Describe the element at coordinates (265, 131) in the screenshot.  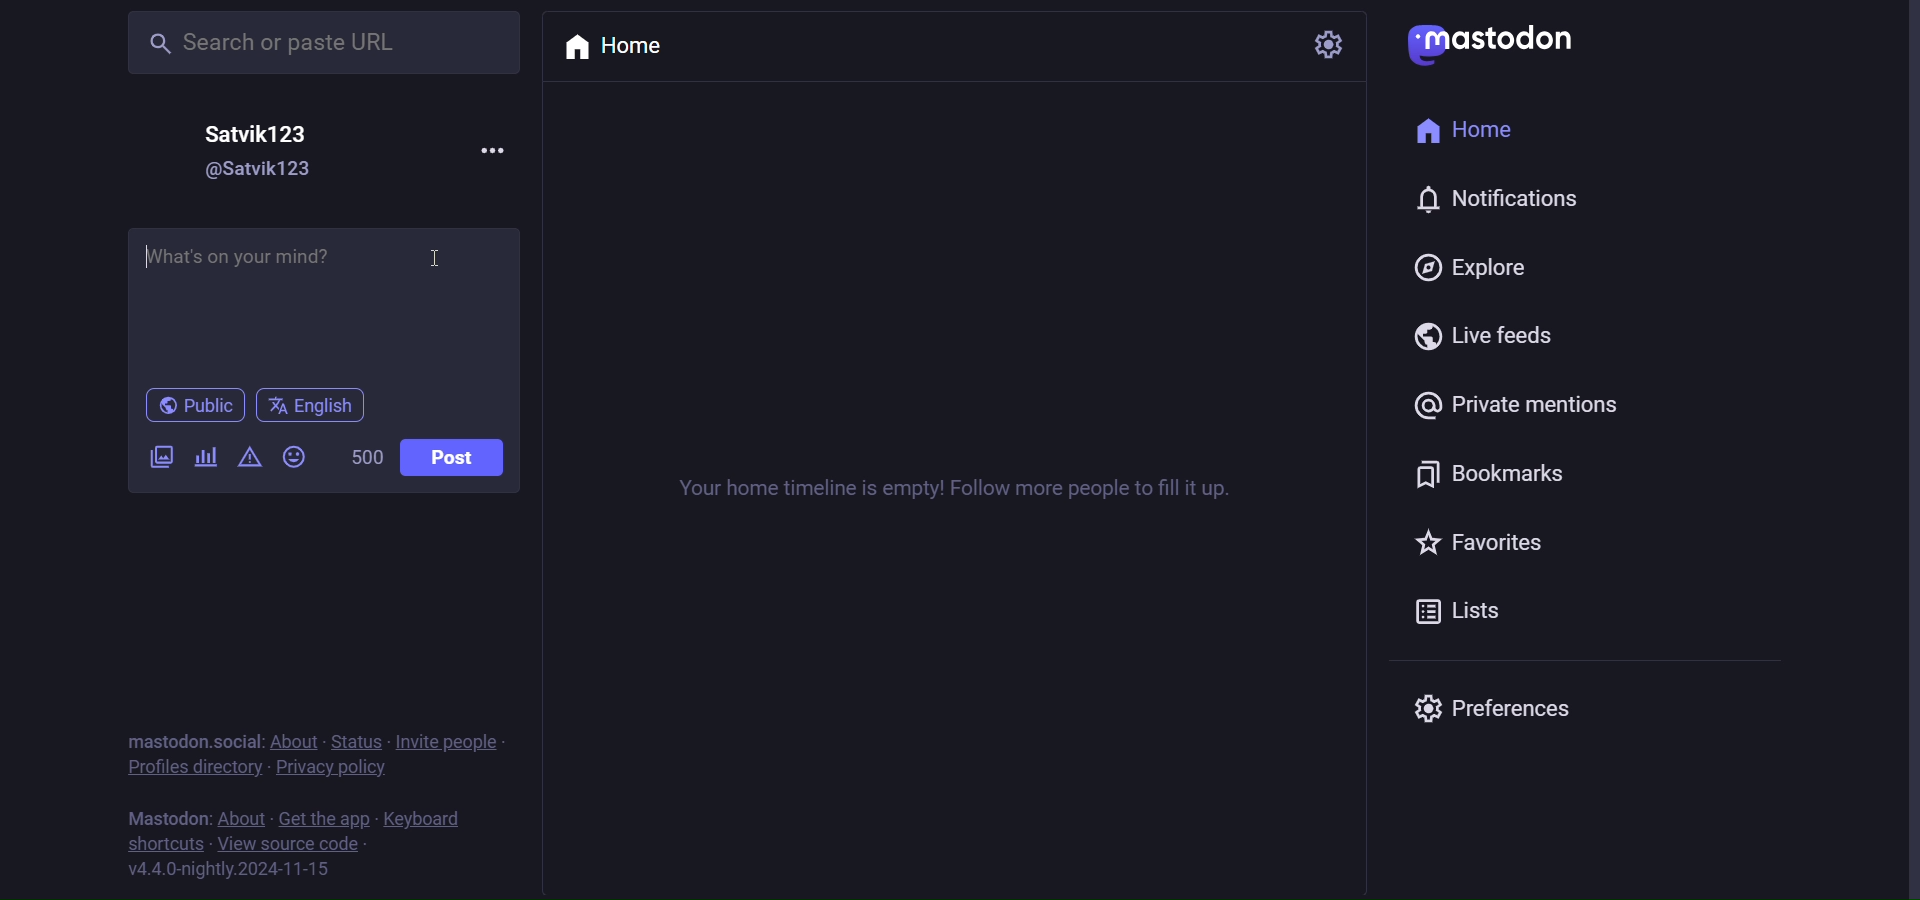
I see `Satvik123` at that location.